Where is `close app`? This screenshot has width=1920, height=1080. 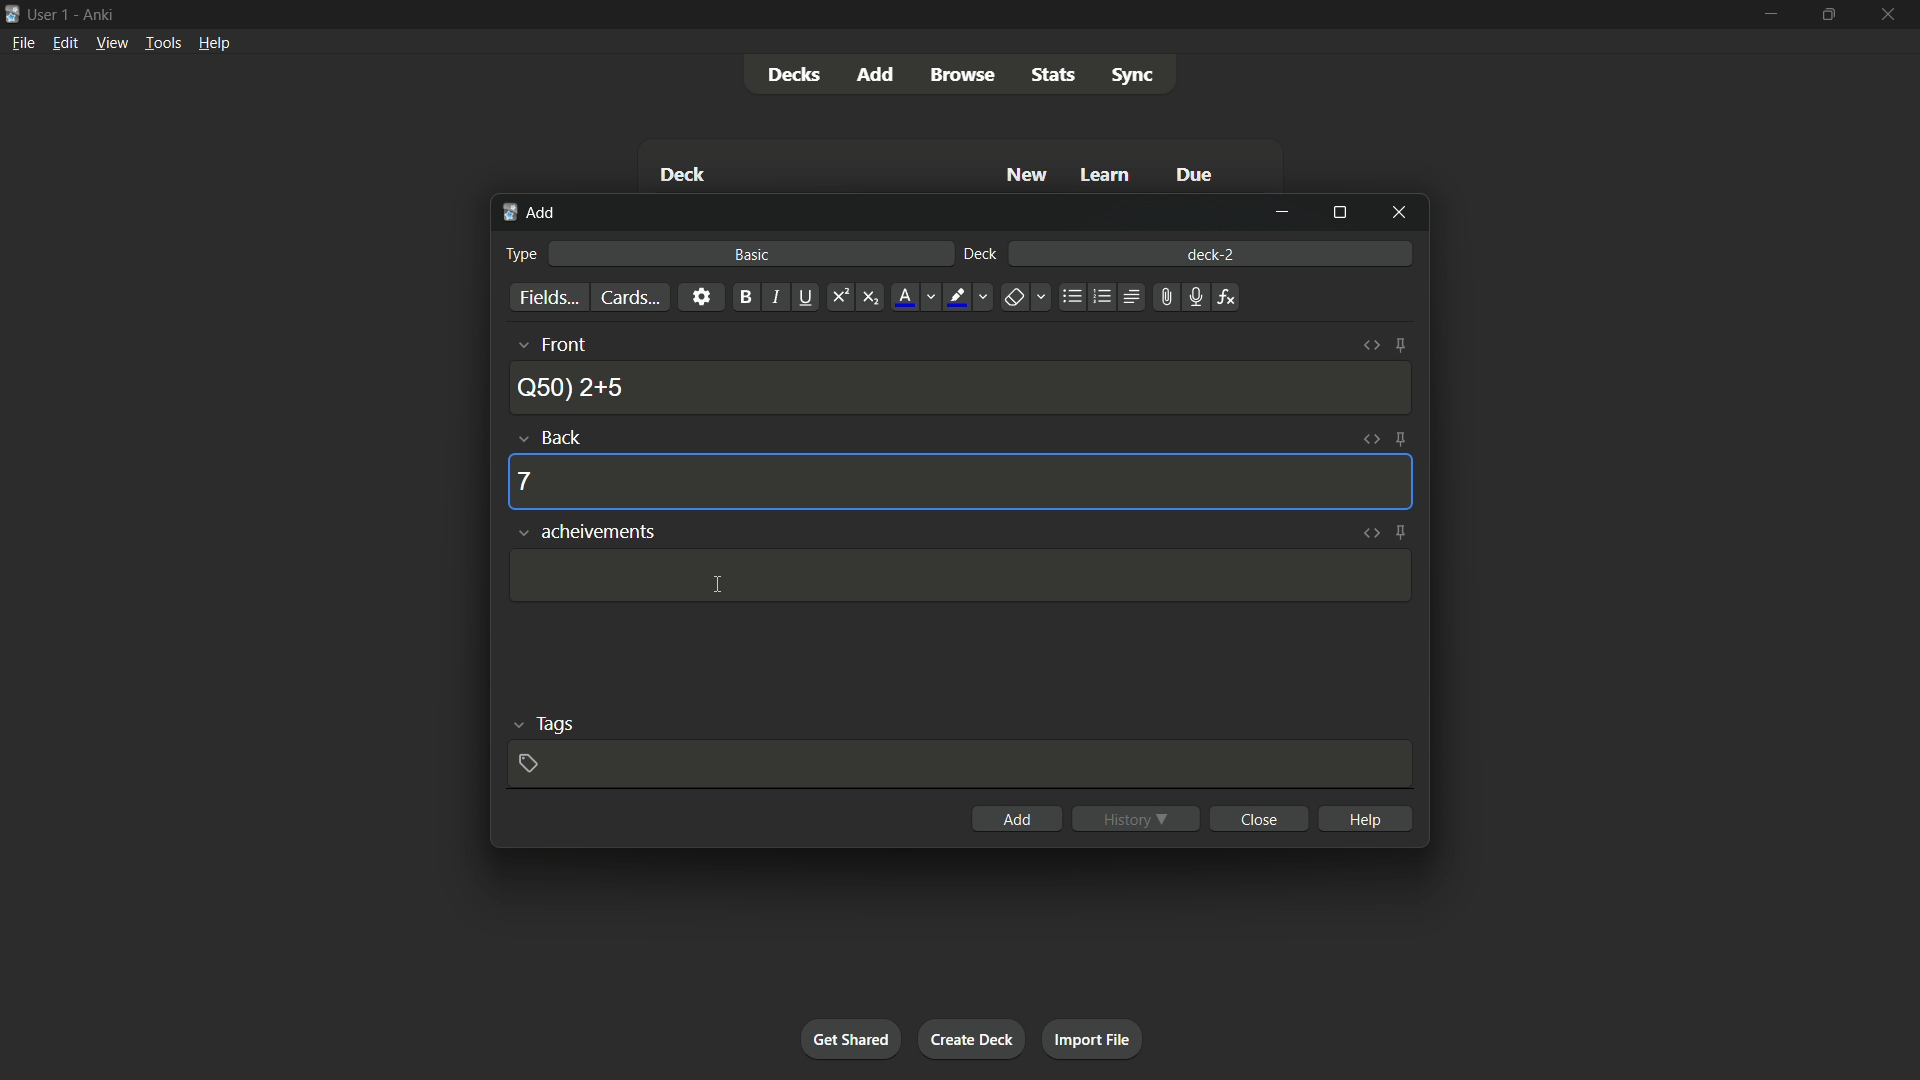 close app is located at coordinates (1891, 15).